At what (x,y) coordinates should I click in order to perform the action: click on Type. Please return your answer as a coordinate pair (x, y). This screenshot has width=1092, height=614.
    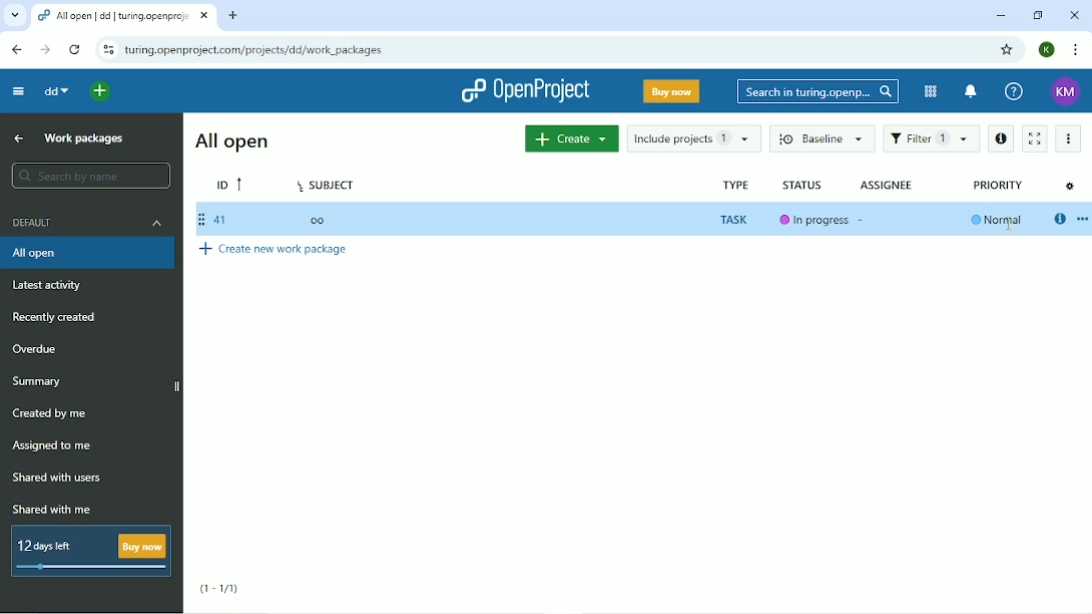
    Looking at the image, I should click on (734, 185).